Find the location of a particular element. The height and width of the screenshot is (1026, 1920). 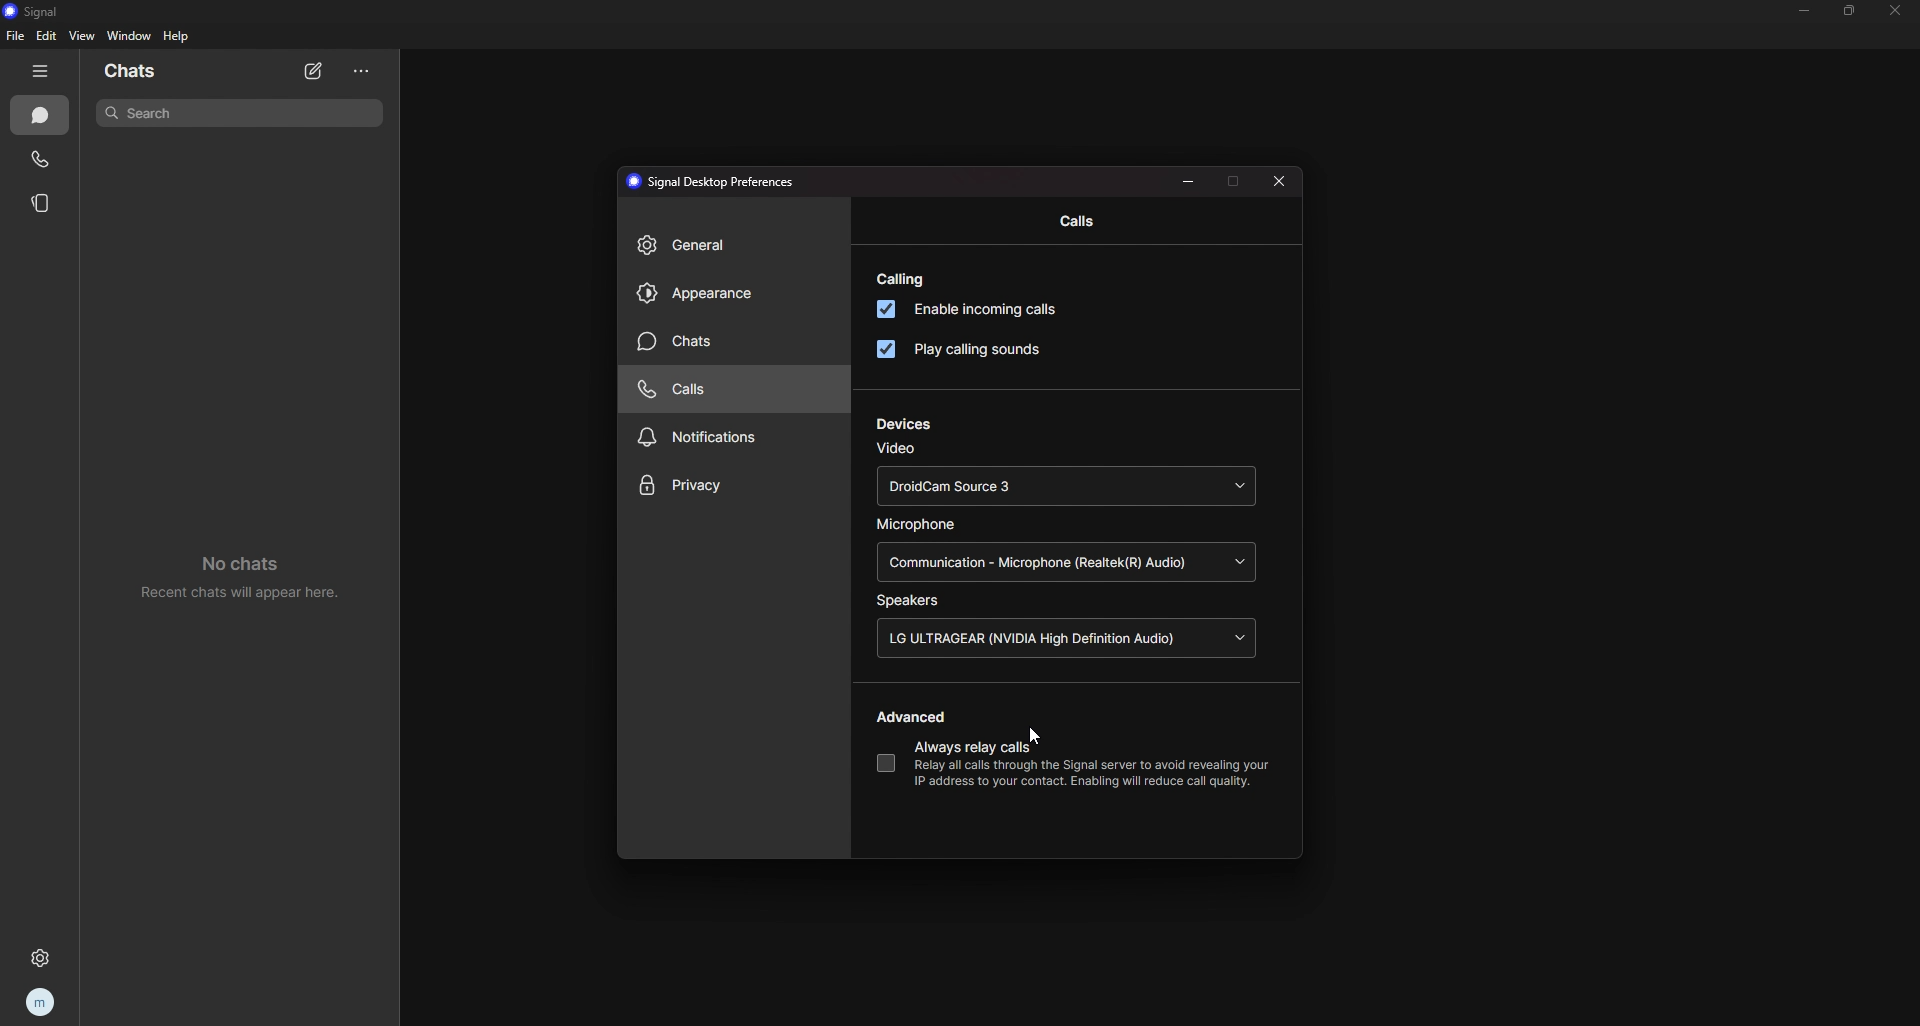

file is located at coordinates (16, 36).